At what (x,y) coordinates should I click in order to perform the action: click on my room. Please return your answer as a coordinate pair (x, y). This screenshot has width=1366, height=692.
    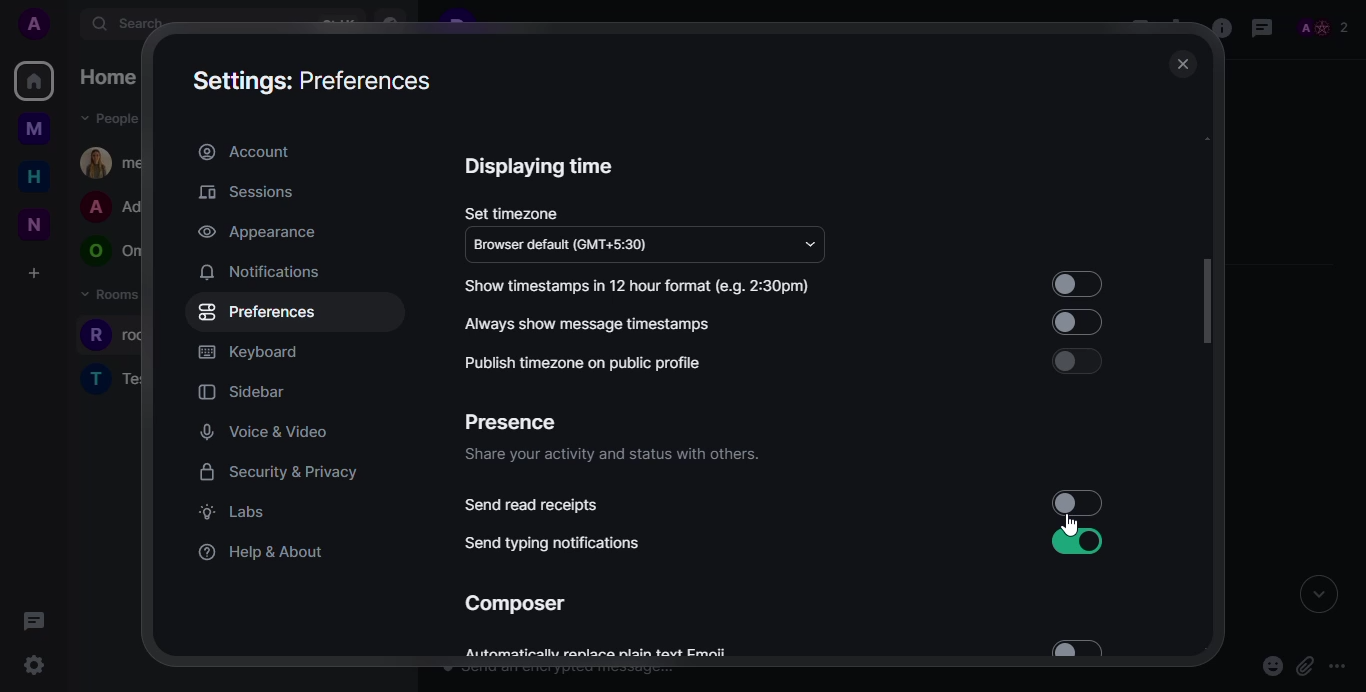
    Looking at the image, I should click on (116, 162).